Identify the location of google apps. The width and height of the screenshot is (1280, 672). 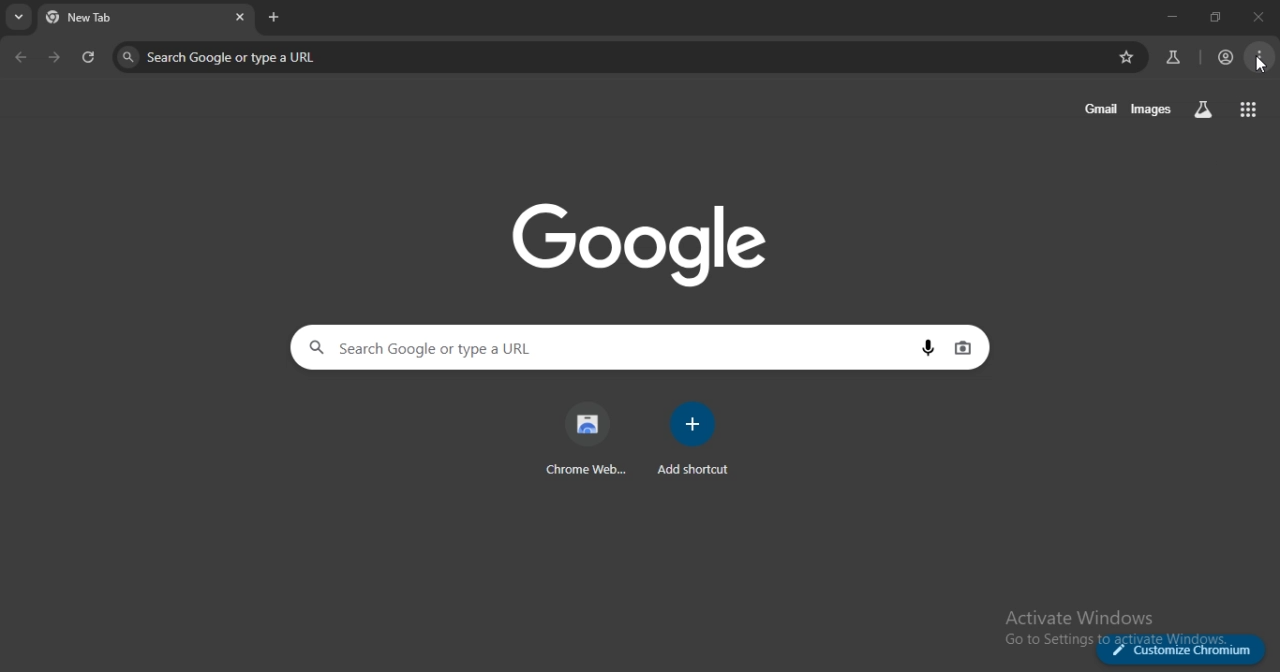
(1250, 110).